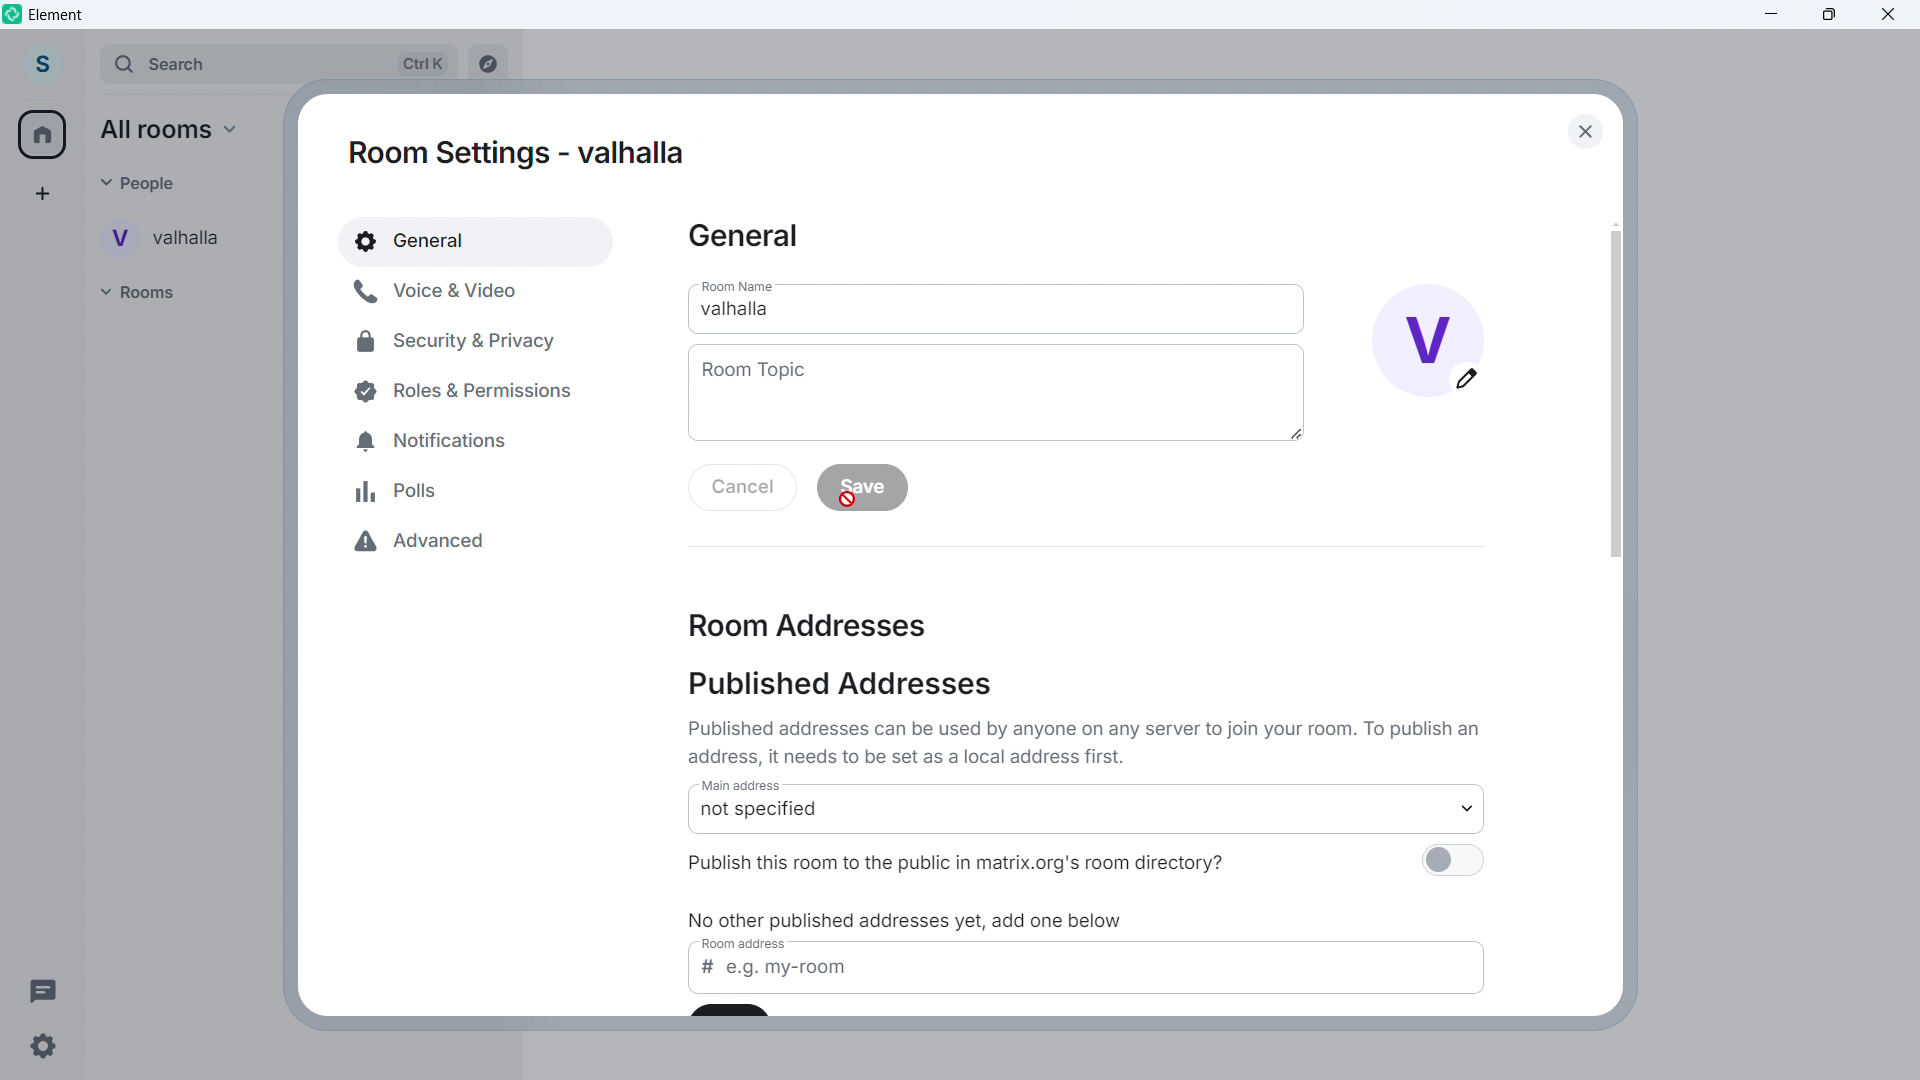 The image size is (1920, 1080). What do you see at coordinates (743, 237) in the screenshot?
I see `General ` at bounding box center [743, 237].